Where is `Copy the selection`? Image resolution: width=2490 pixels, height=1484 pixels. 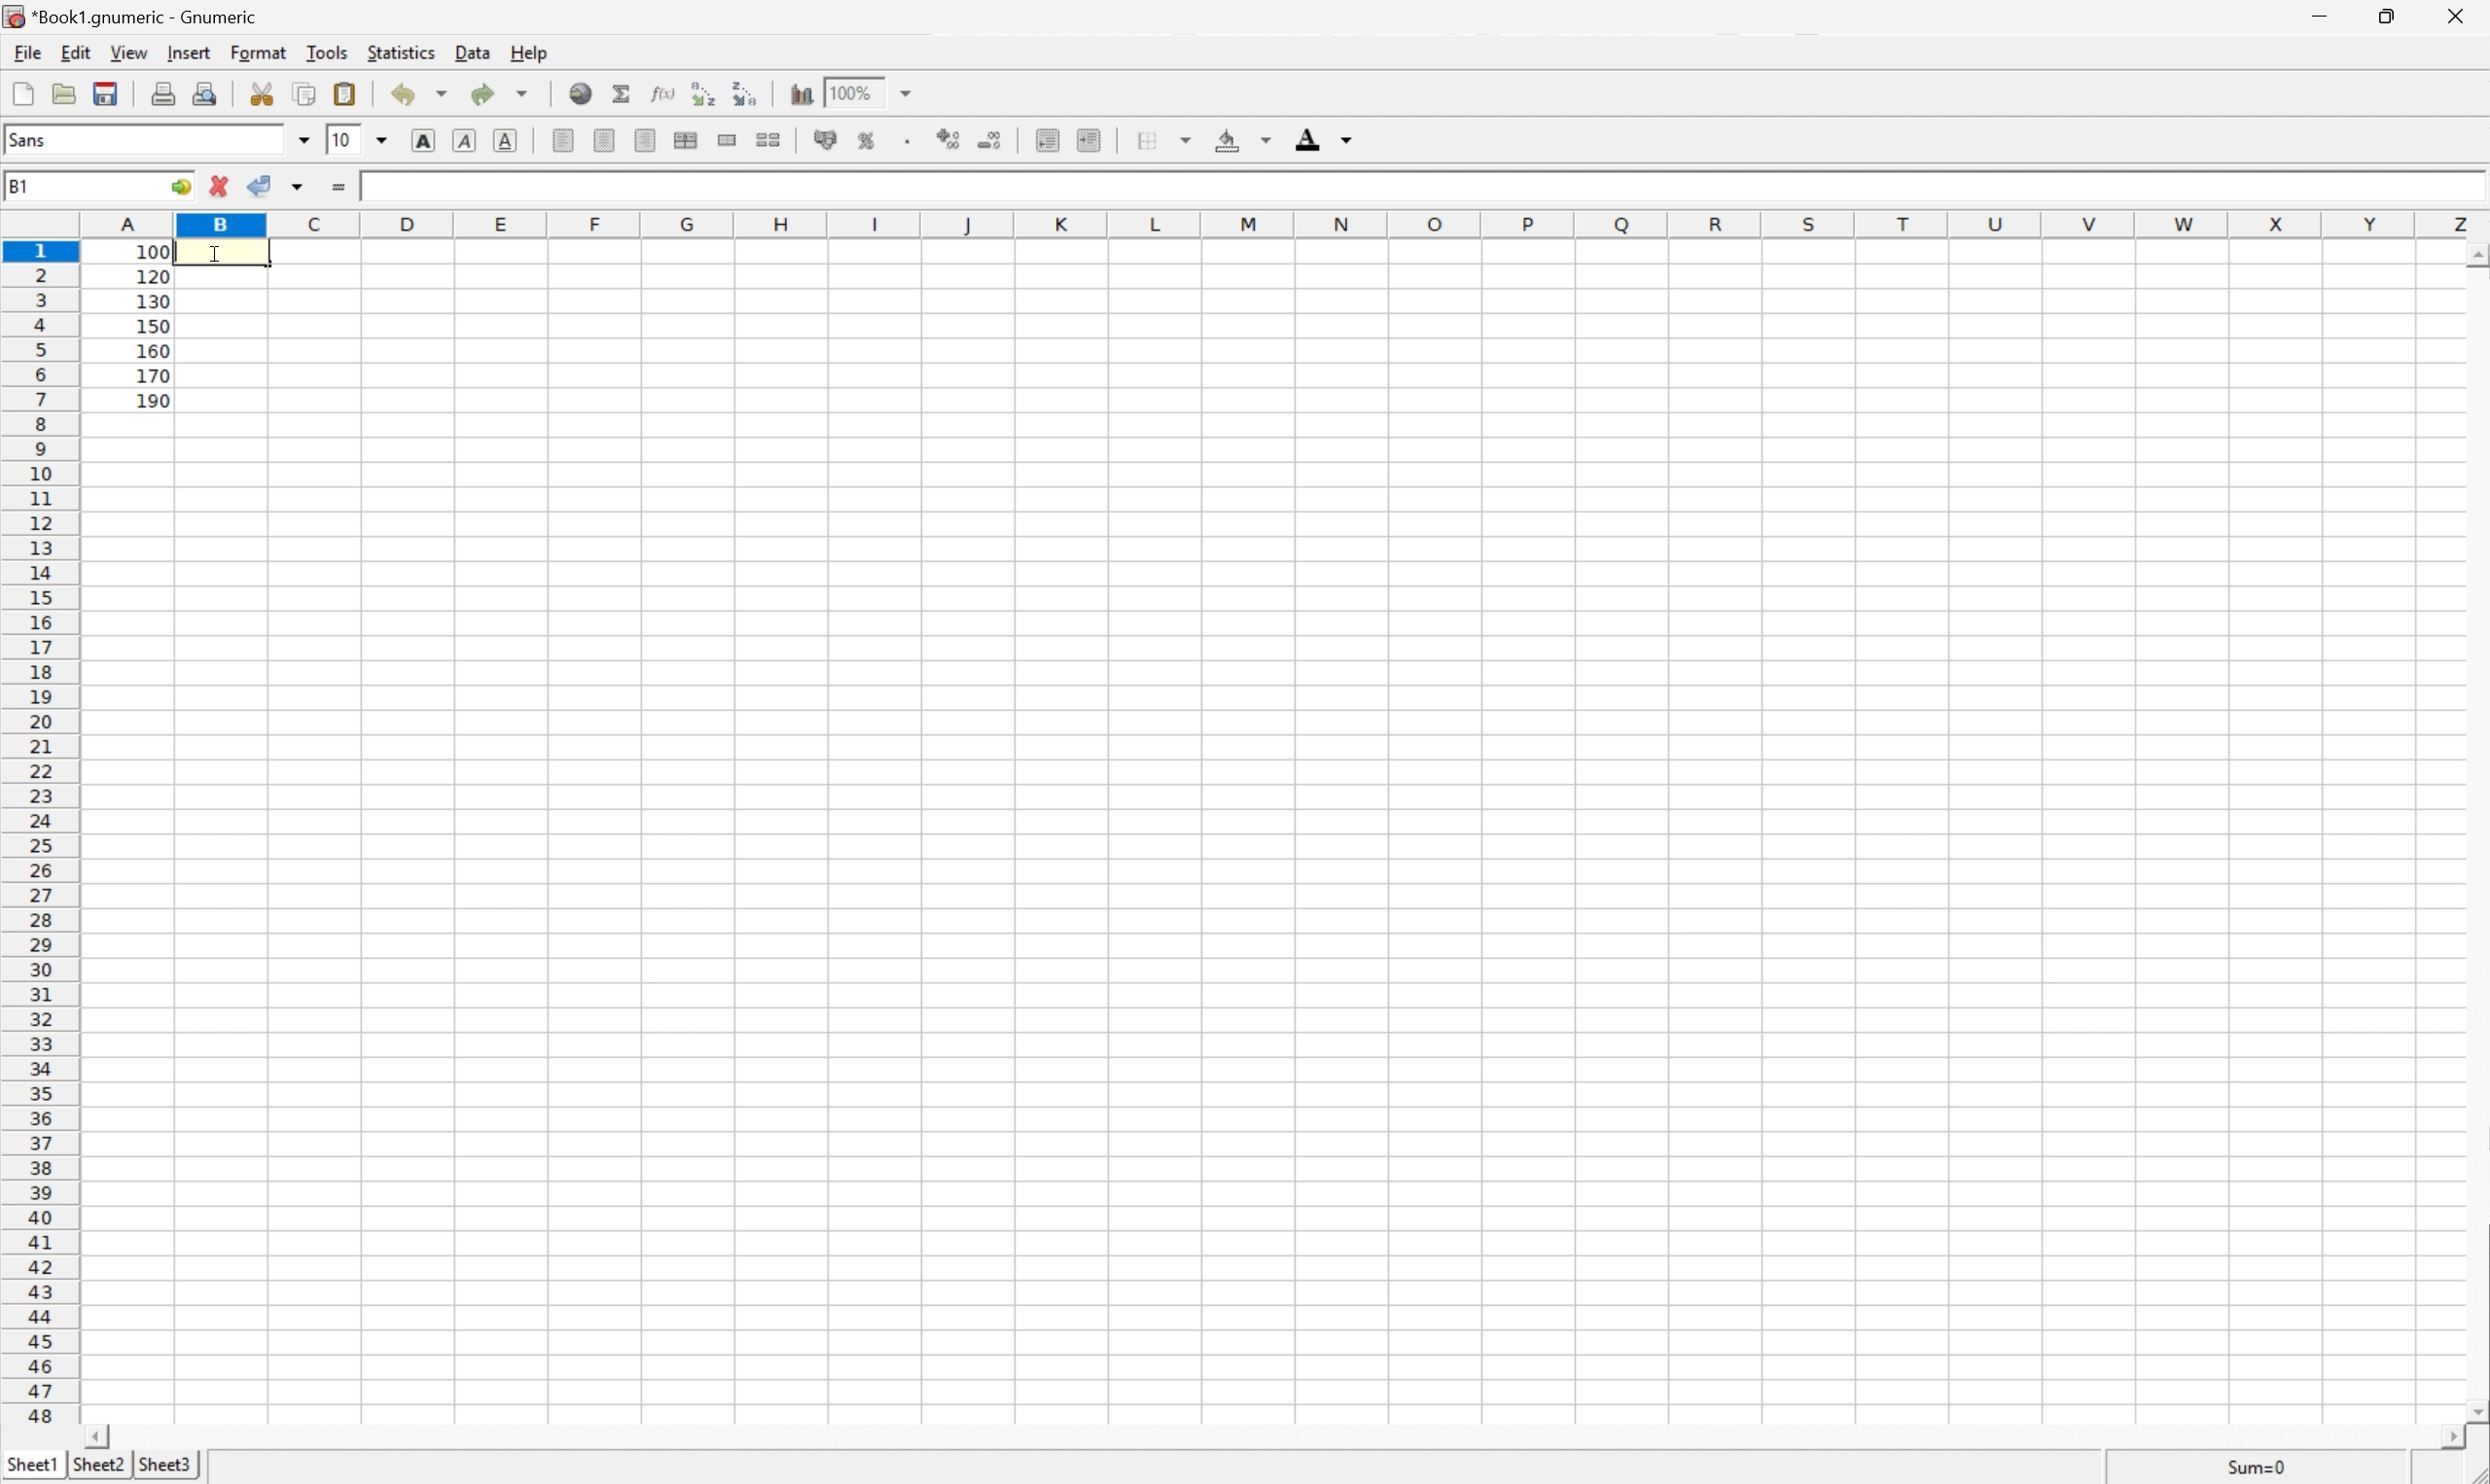
Copy the selection is located at coordinates (305, 95).